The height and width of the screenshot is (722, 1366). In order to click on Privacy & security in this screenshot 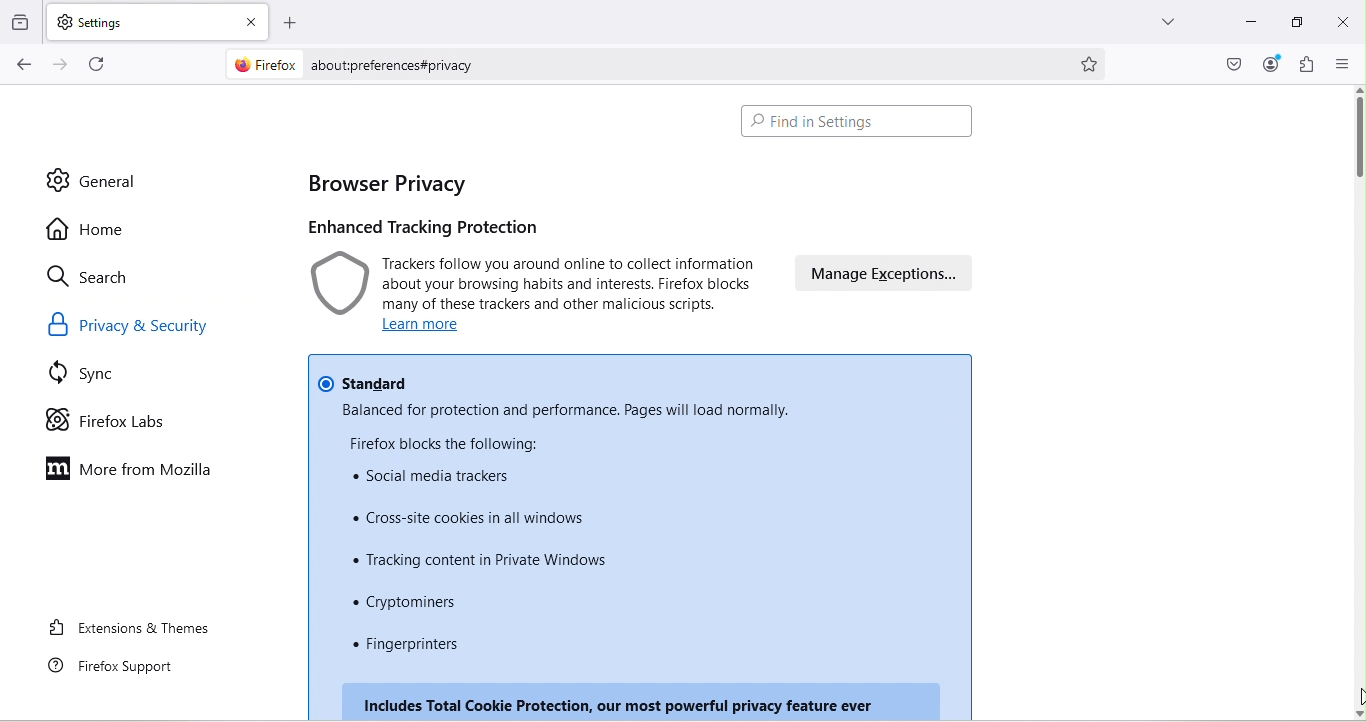, I will do `click(136, 325)`.